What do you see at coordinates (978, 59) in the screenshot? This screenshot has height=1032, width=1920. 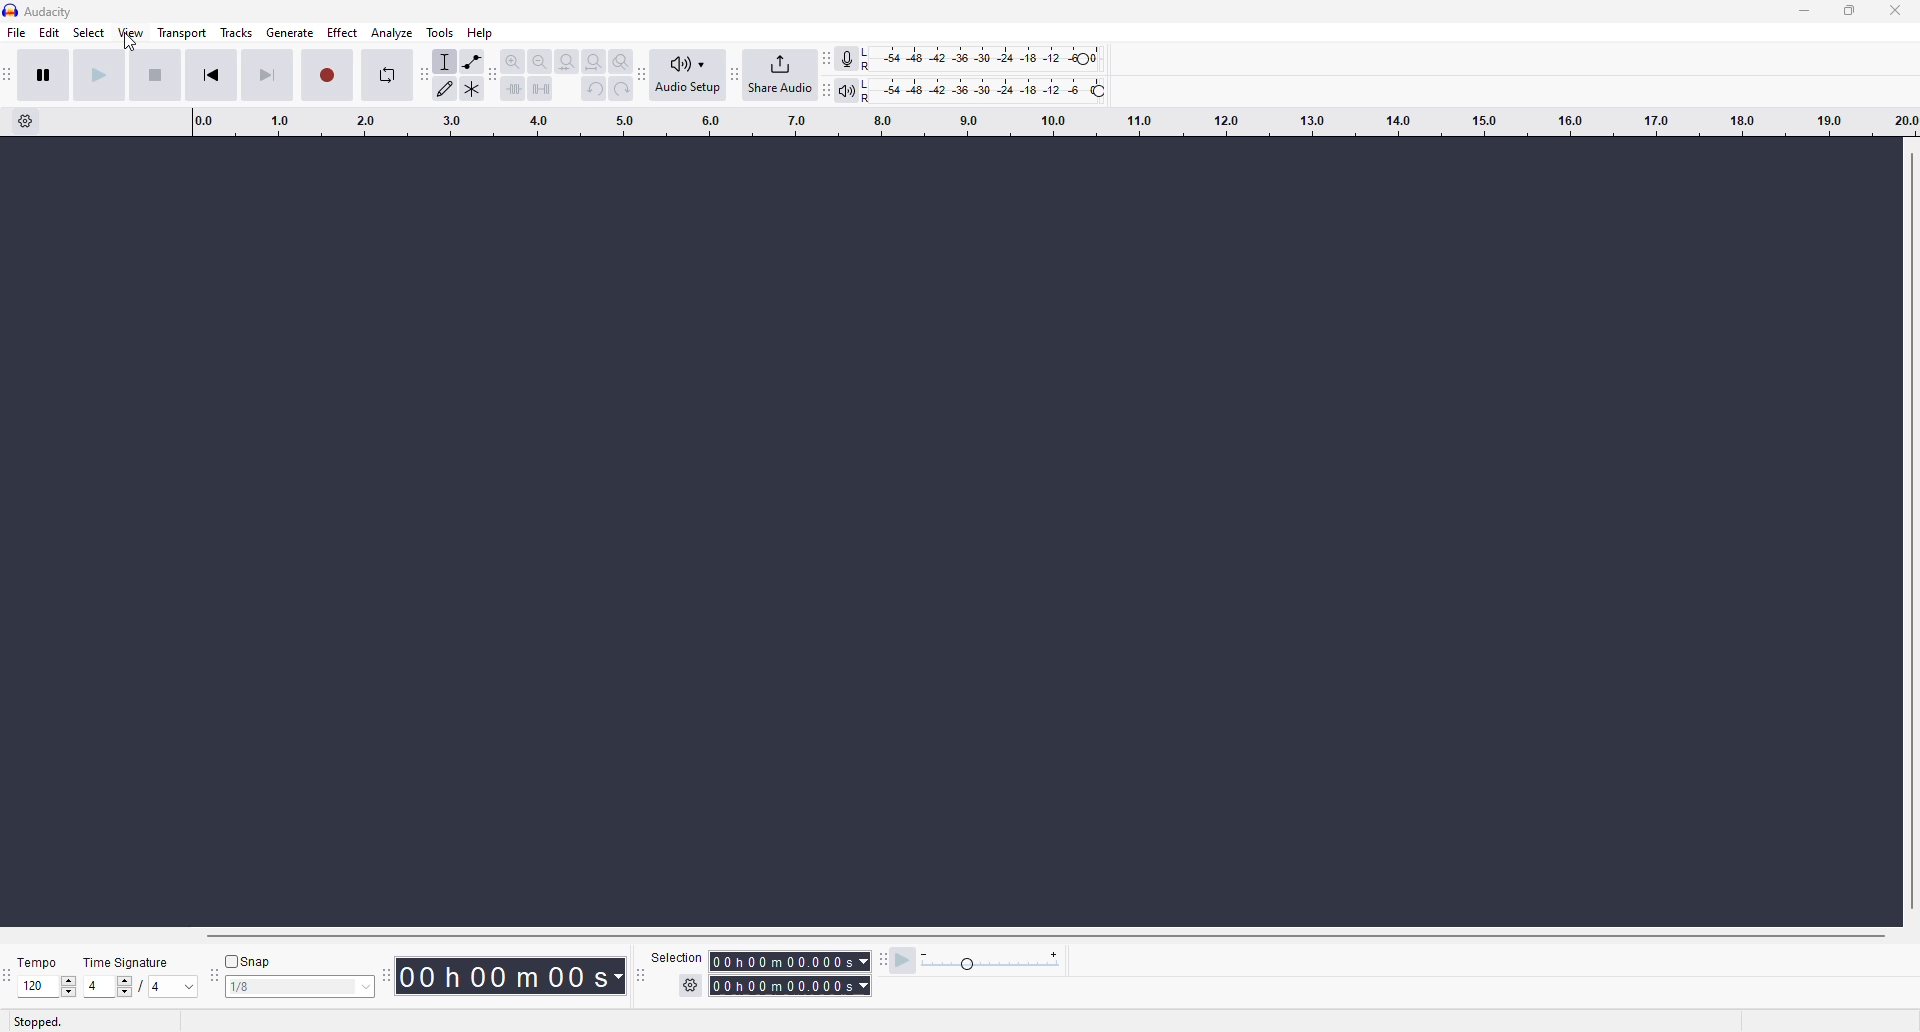 I see `recording level` at bounding box center [978, 59].